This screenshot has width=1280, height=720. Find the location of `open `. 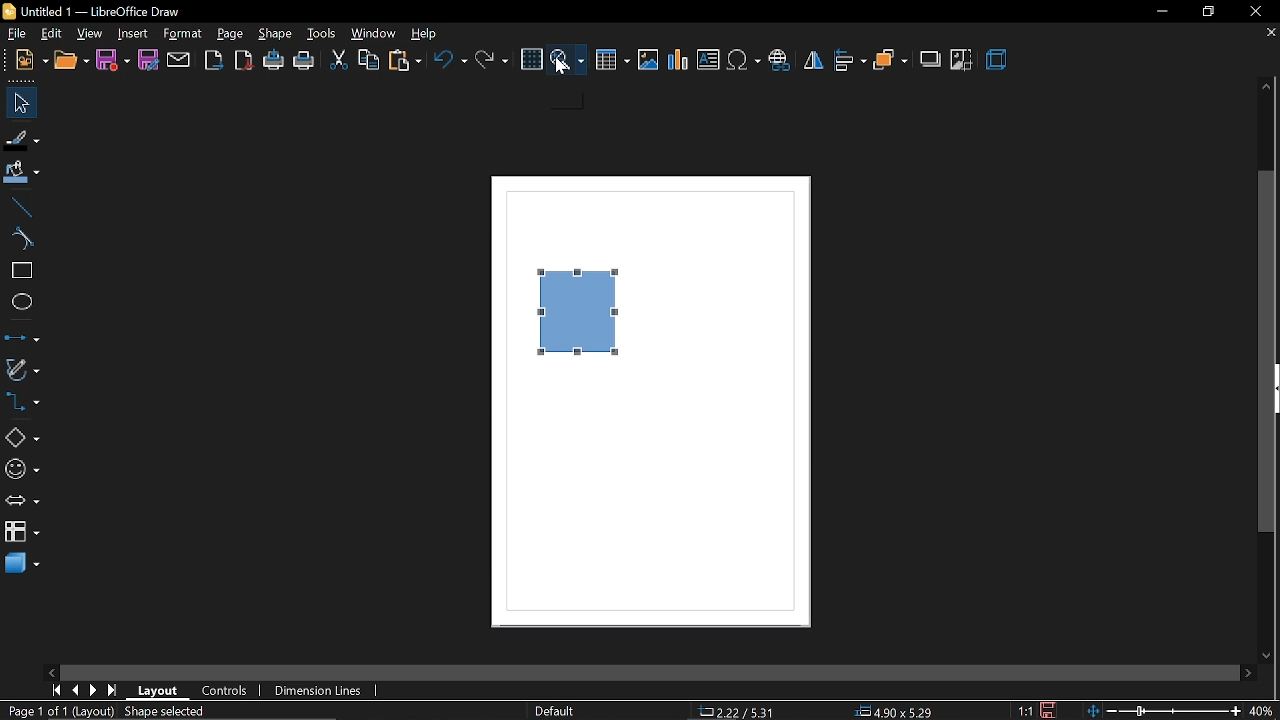

open  is located at coordinates (70, 61).